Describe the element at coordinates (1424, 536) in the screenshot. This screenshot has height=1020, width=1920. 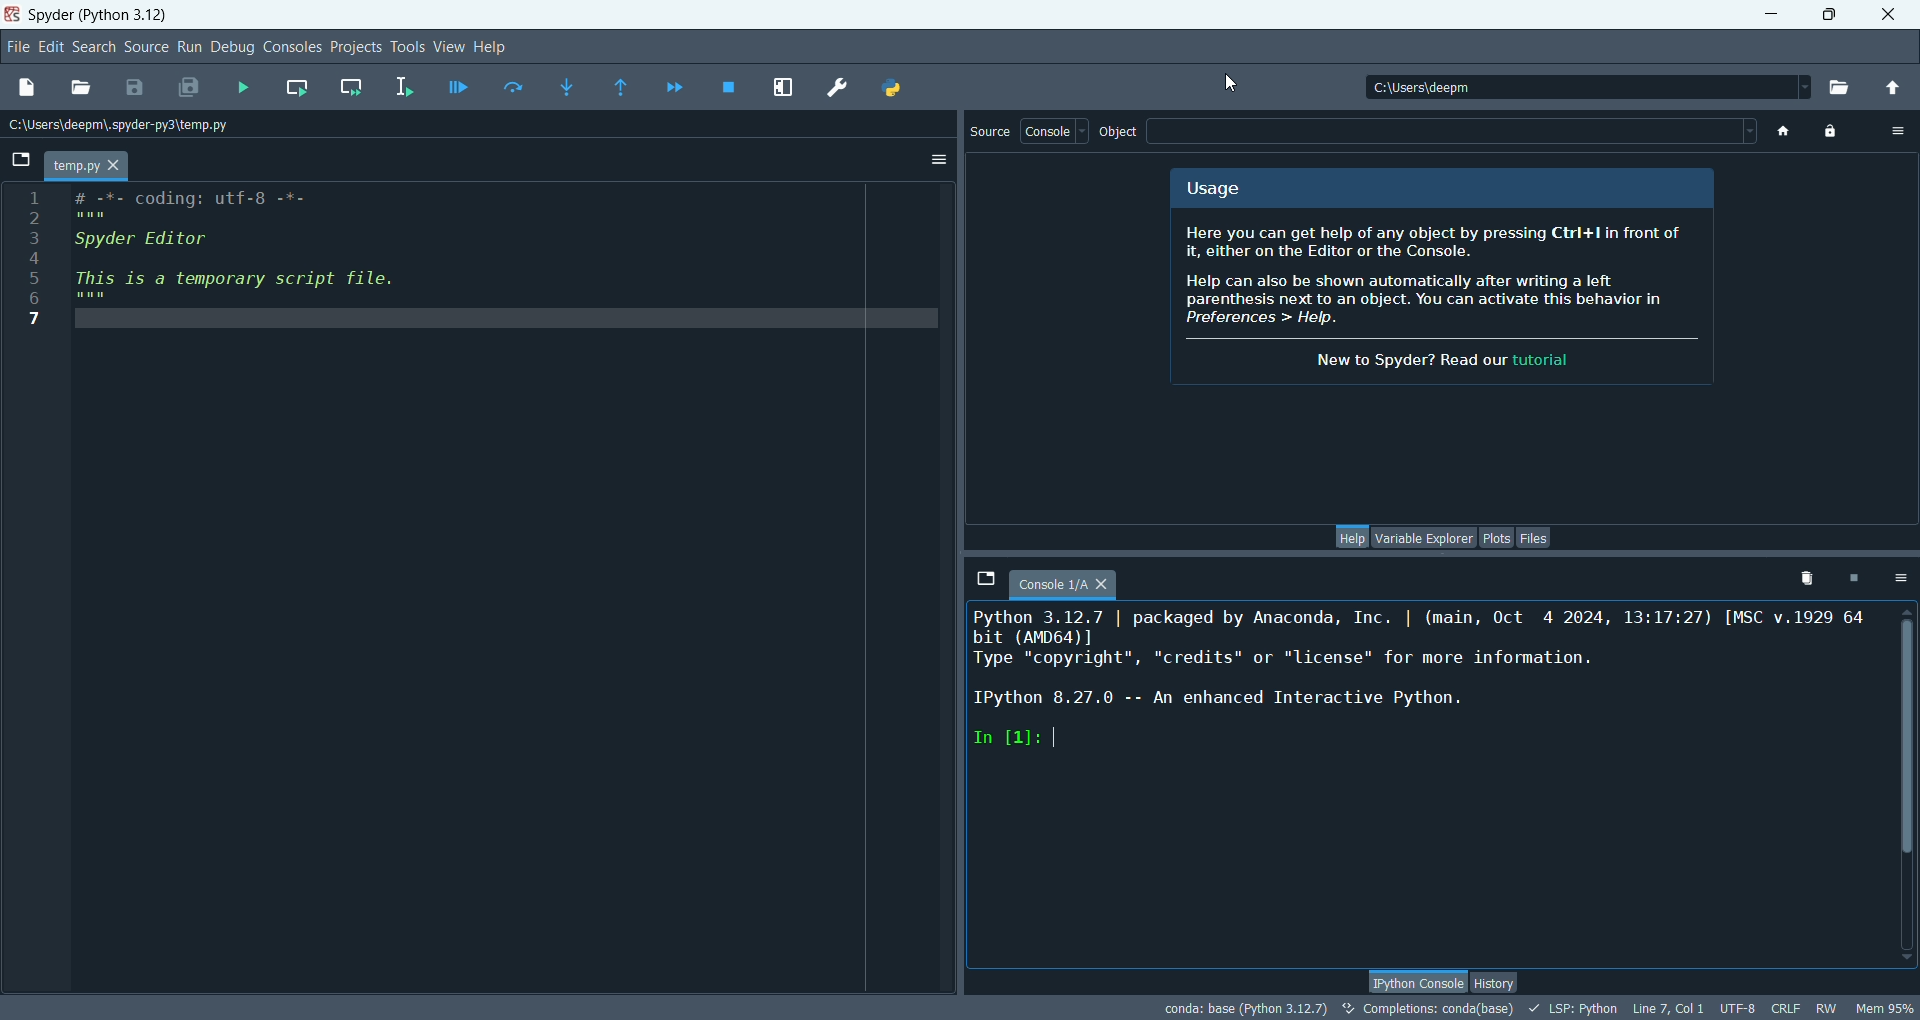
I see `variable explorer` at that location.